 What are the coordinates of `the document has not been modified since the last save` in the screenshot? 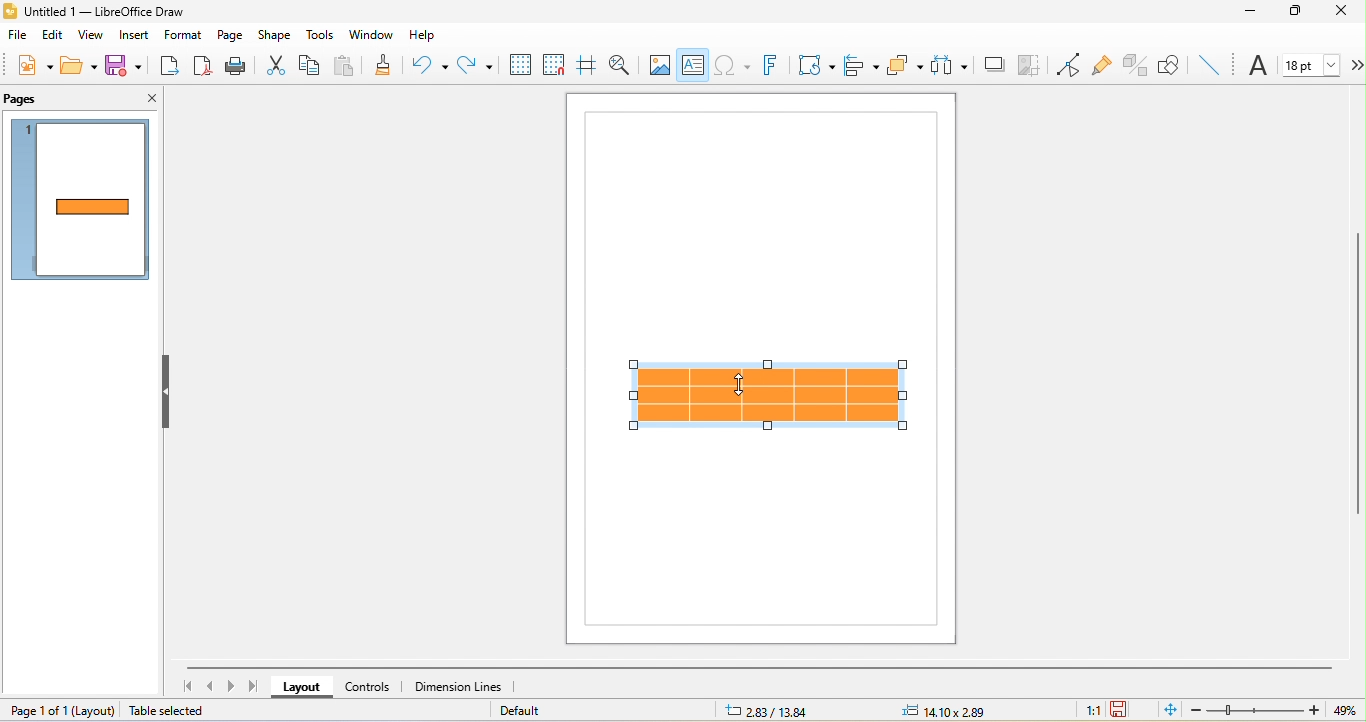 It's located at (1131, 709).